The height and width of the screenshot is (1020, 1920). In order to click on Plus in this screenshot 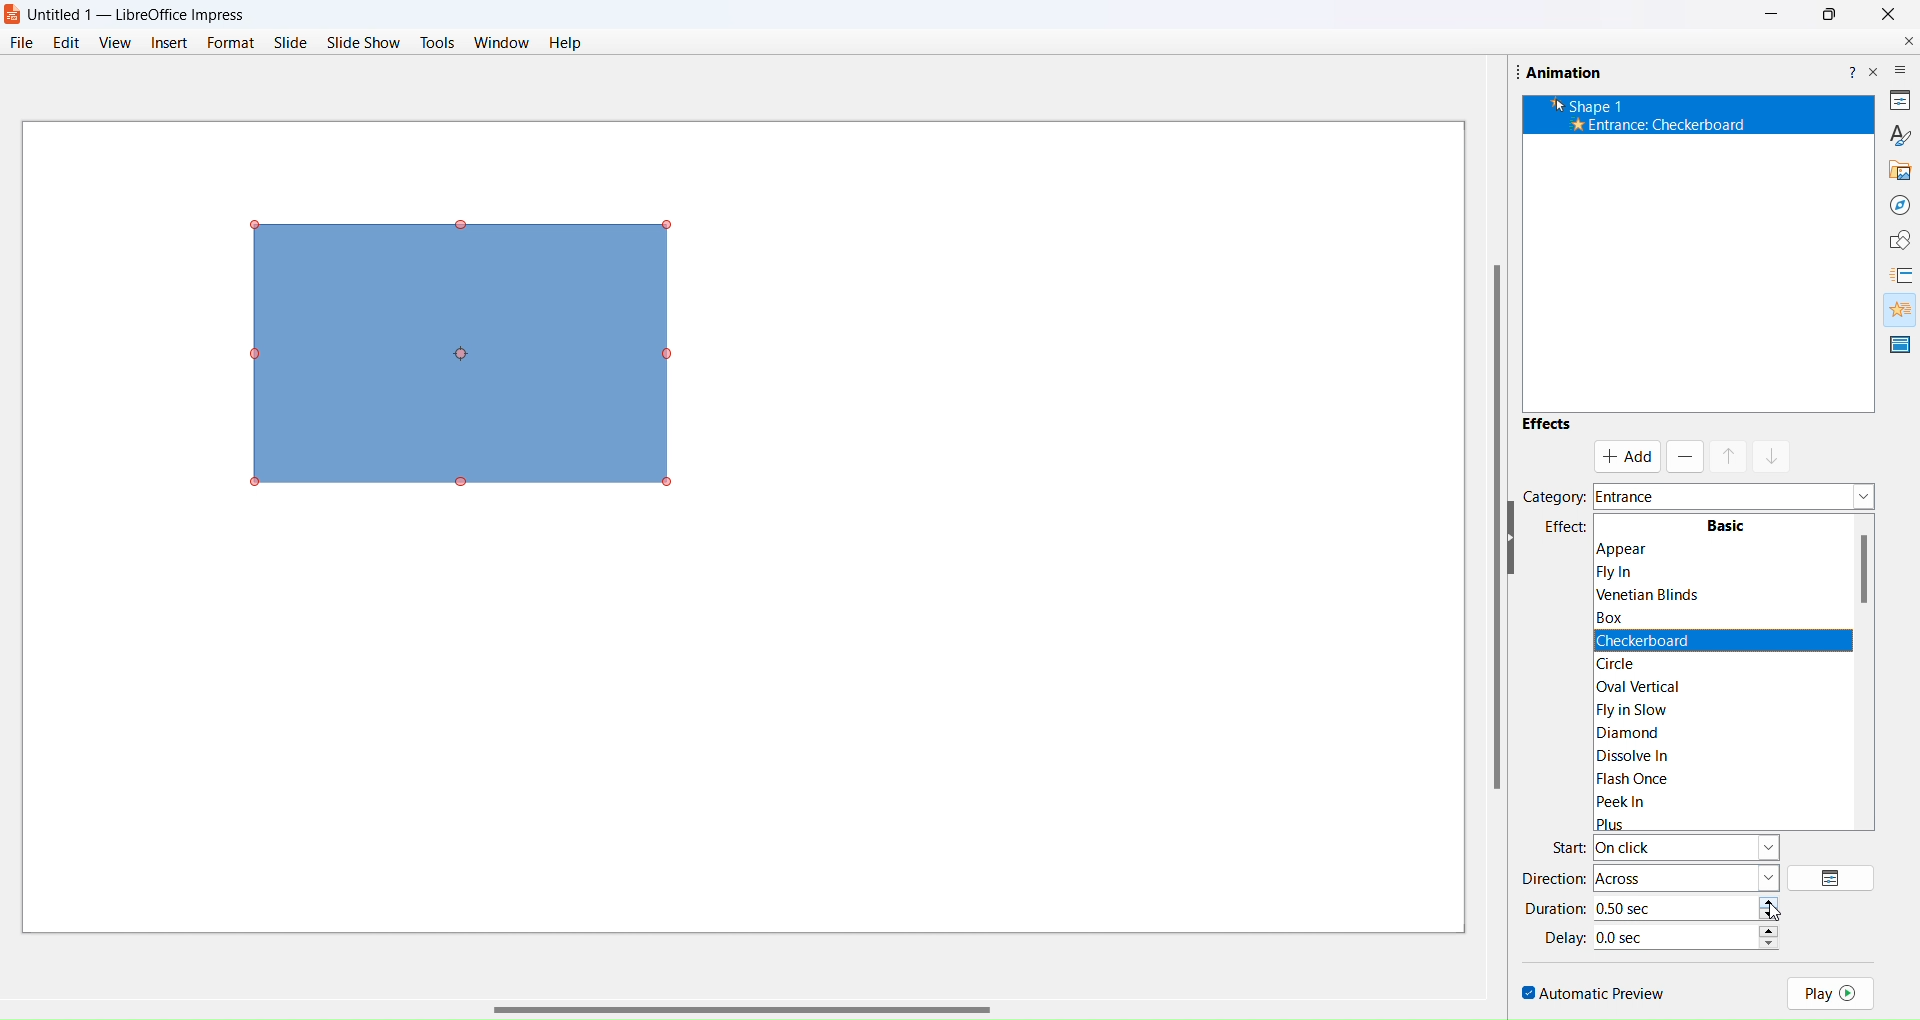, I will do `click(1681, 821)`.